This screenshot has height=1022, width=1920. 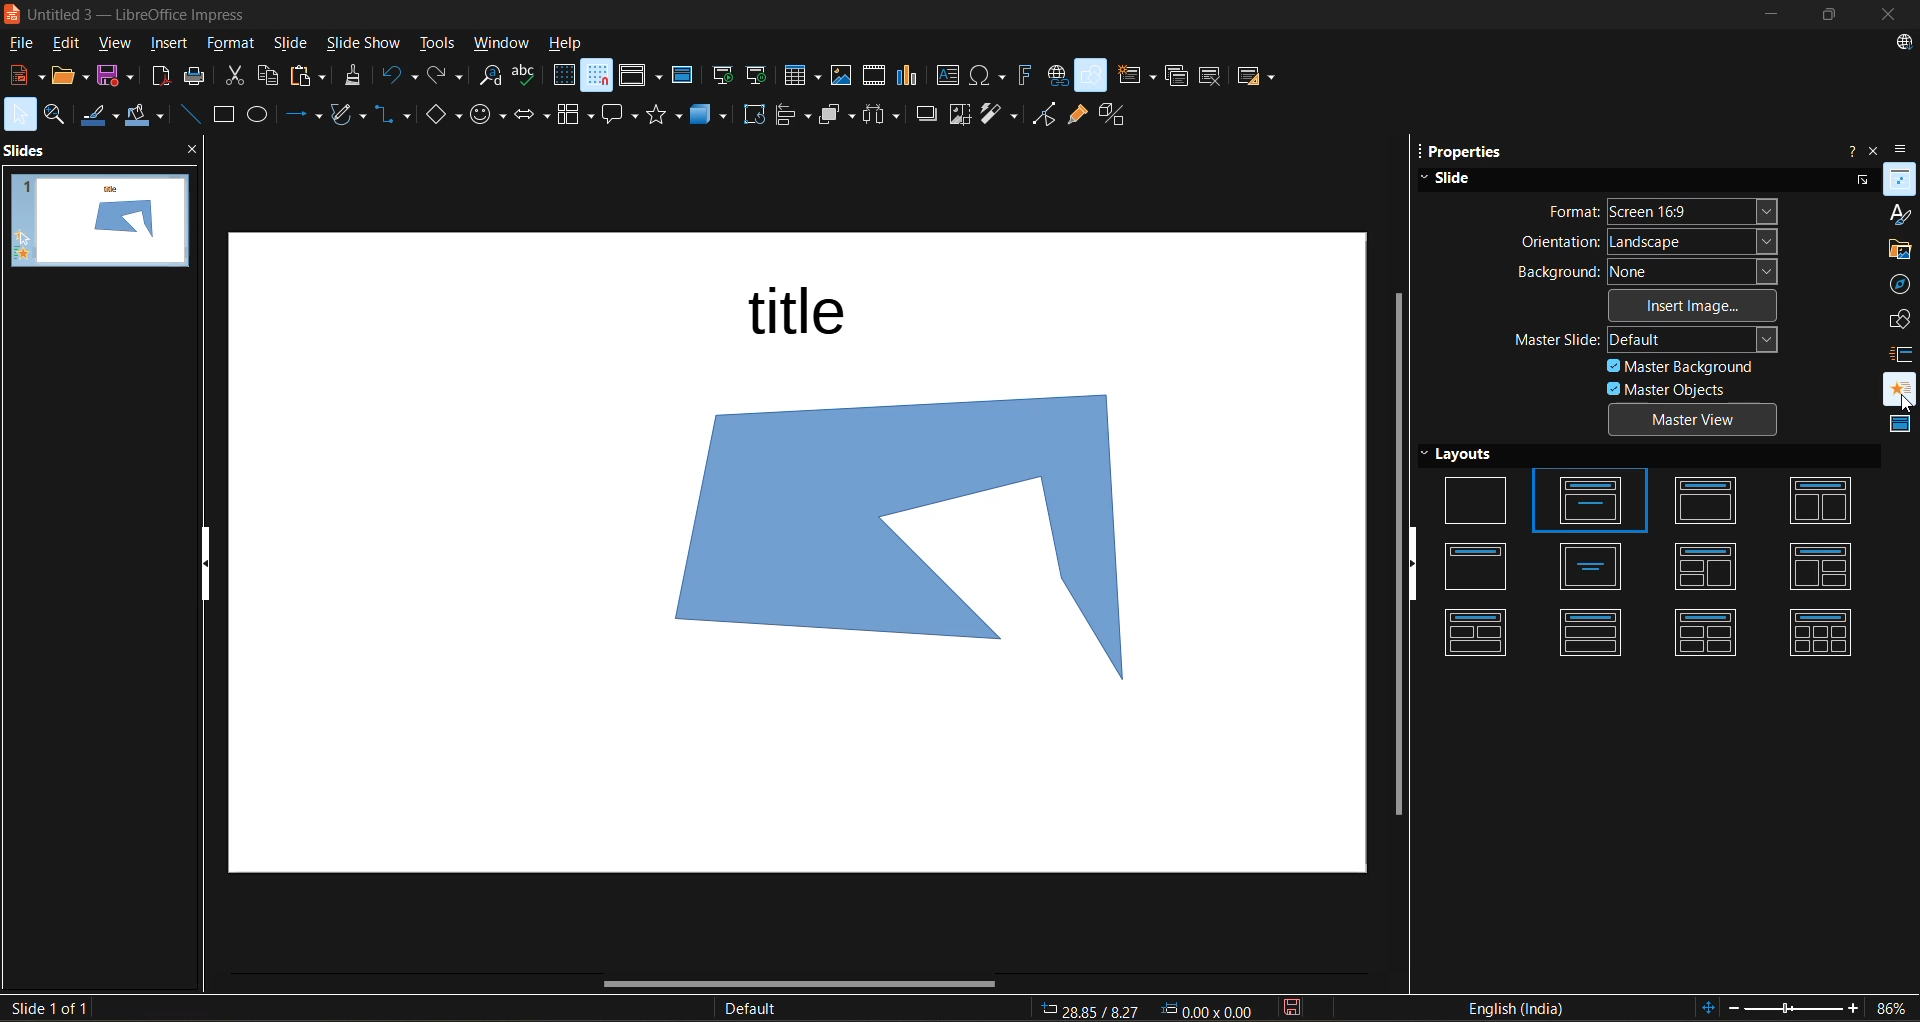 I want to click on insert textbox, so click(x=945, y=77).